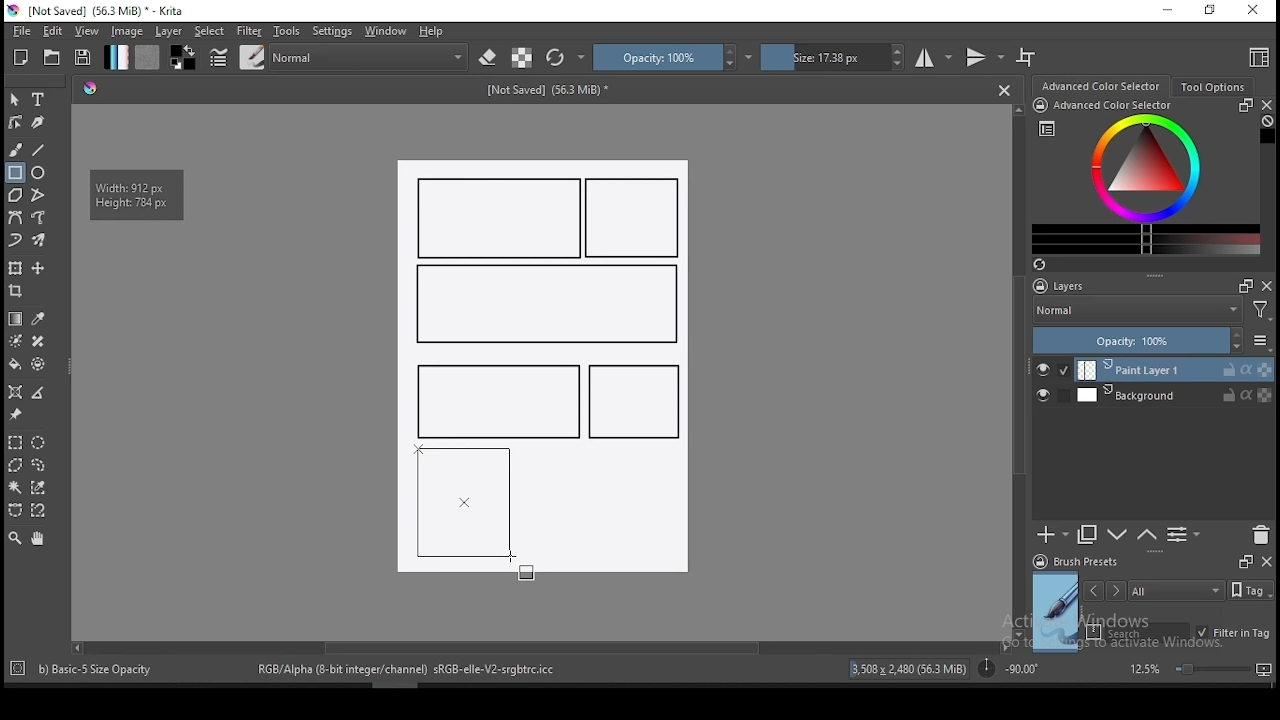 This screenshot has height=720, width=1280. Describe the element at coordinates (16, 319) in the screenshot. I see `gradient tool` at that location.